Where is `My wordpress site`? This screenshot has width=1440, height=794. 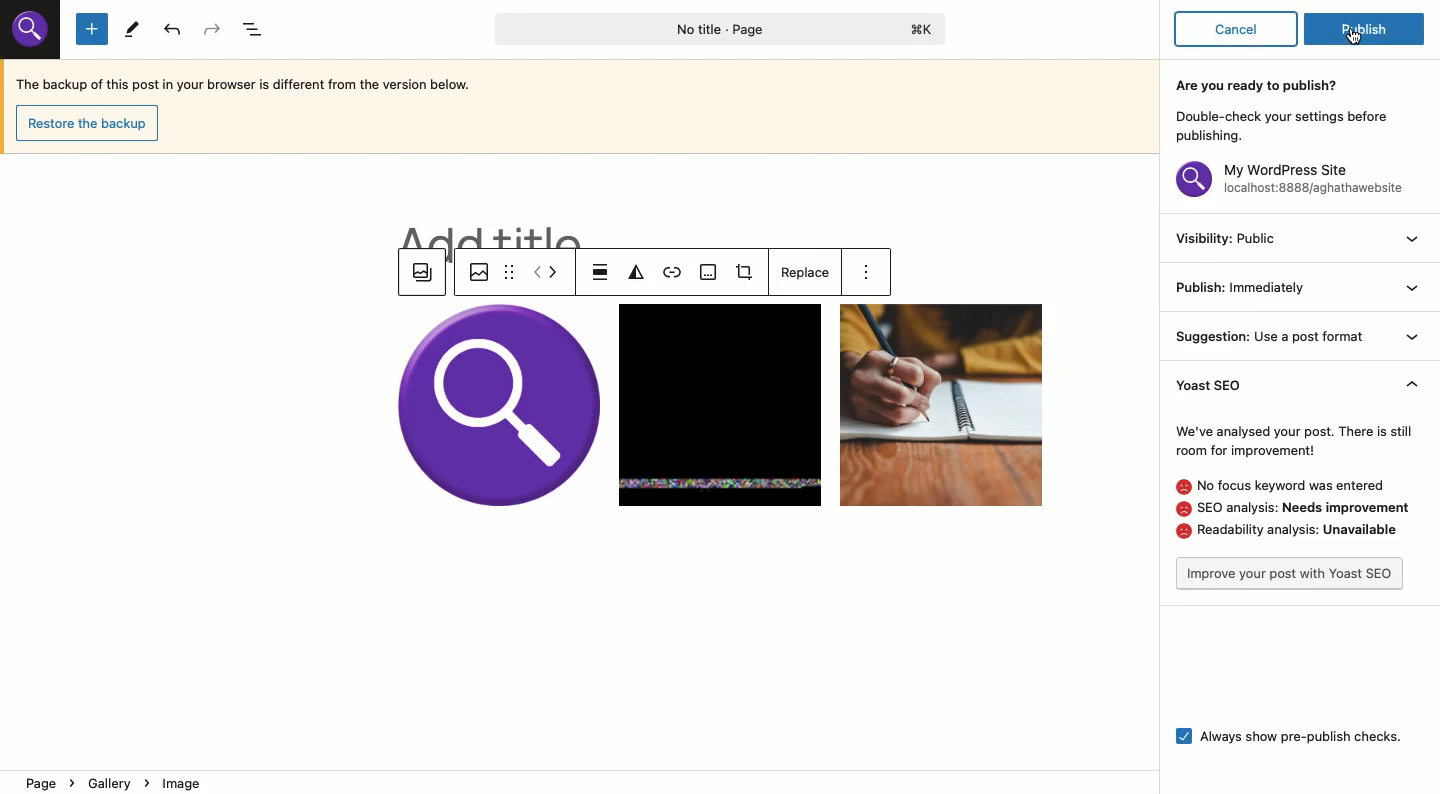 My wordpress site is located at coordinates (1283, 179).